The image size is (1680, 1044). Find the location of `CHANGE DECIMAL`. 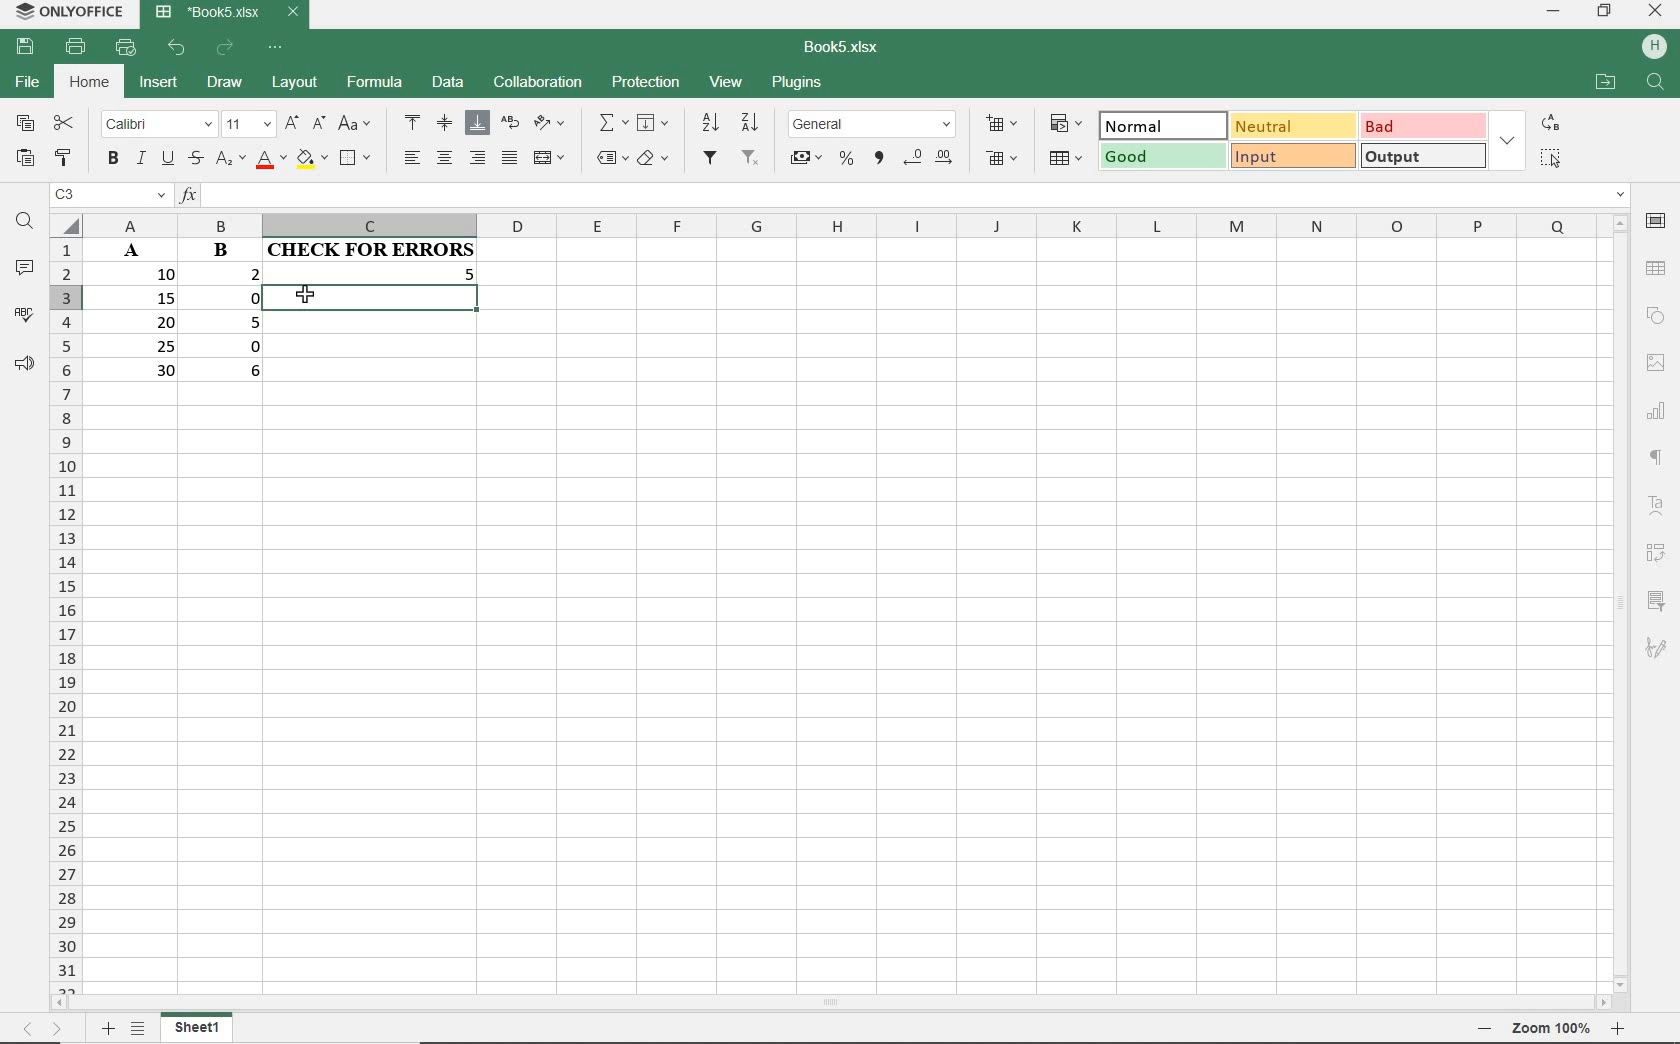

CHANGE DECIMAL is located at coordinates (931, 160).